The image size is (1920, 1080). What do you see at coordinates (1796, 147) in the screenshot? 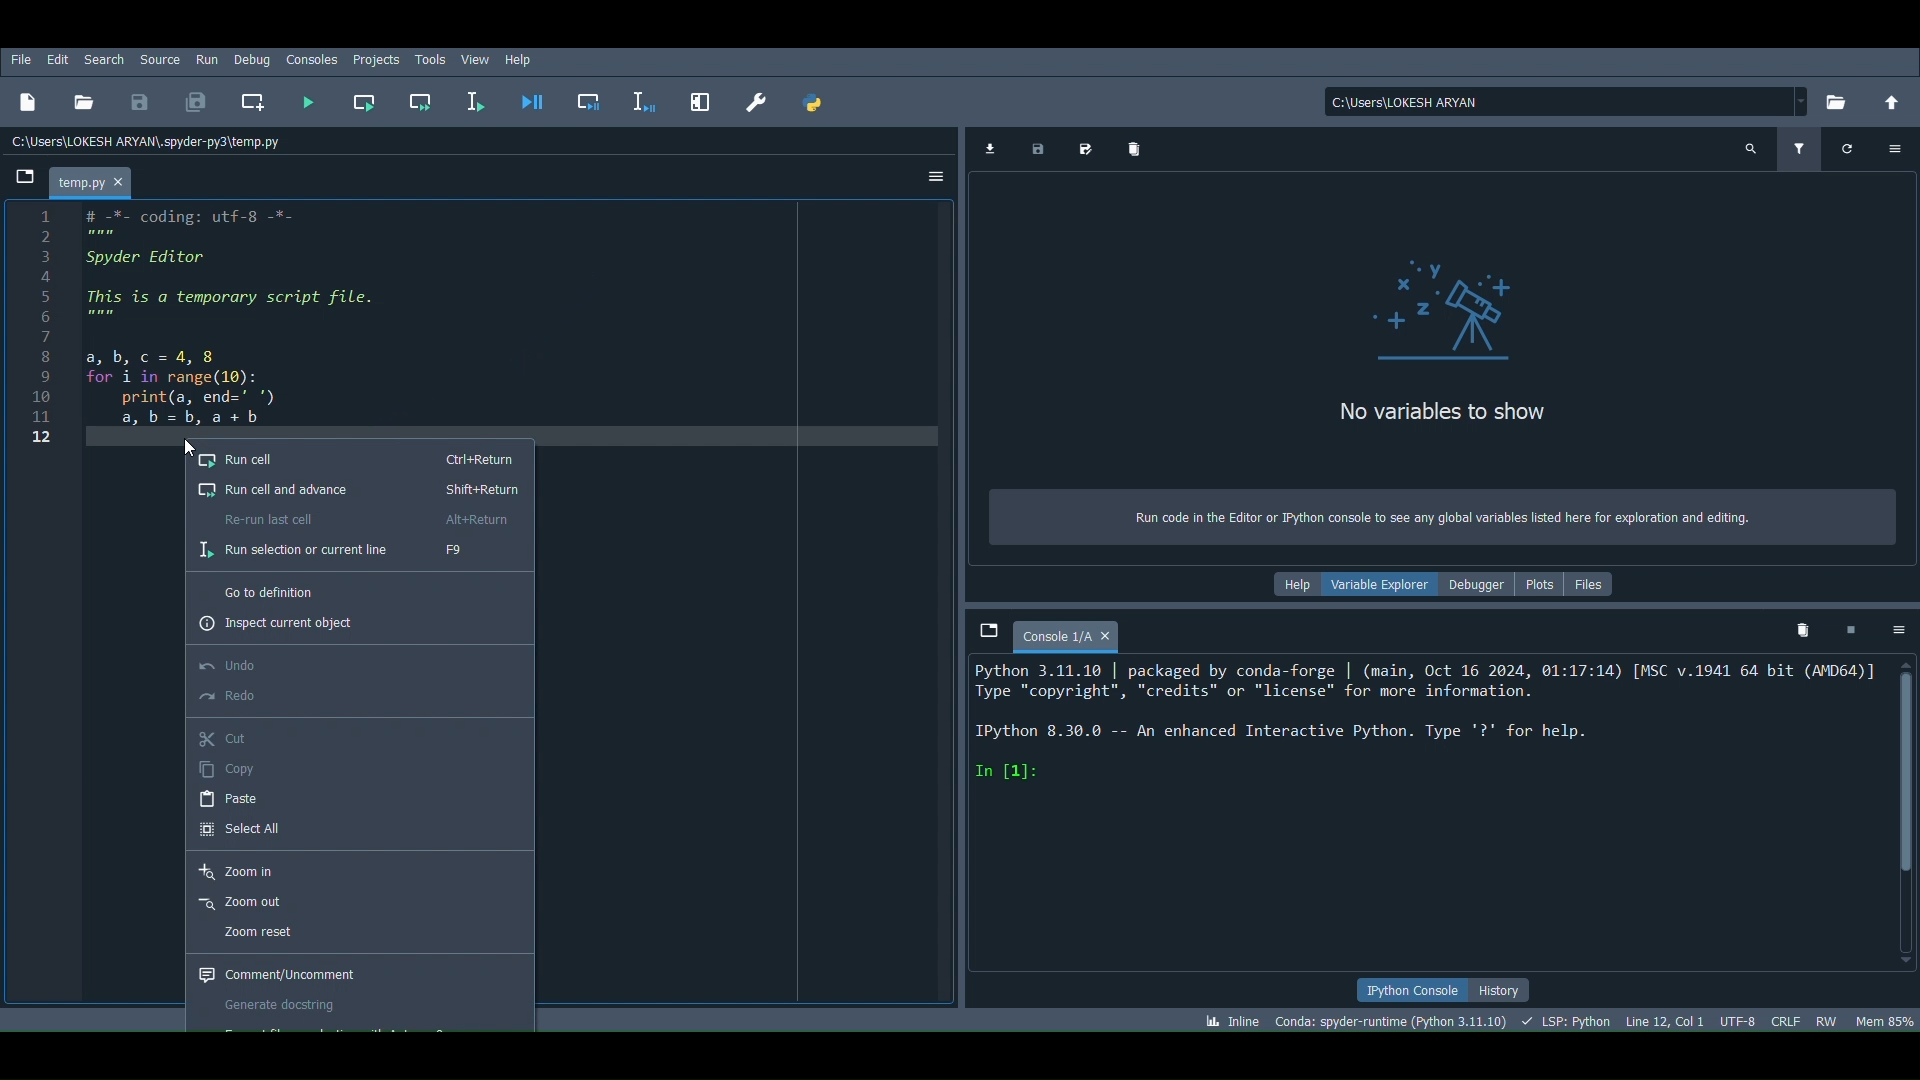
I see `Filter variables` at bounding box center [1796, 147].